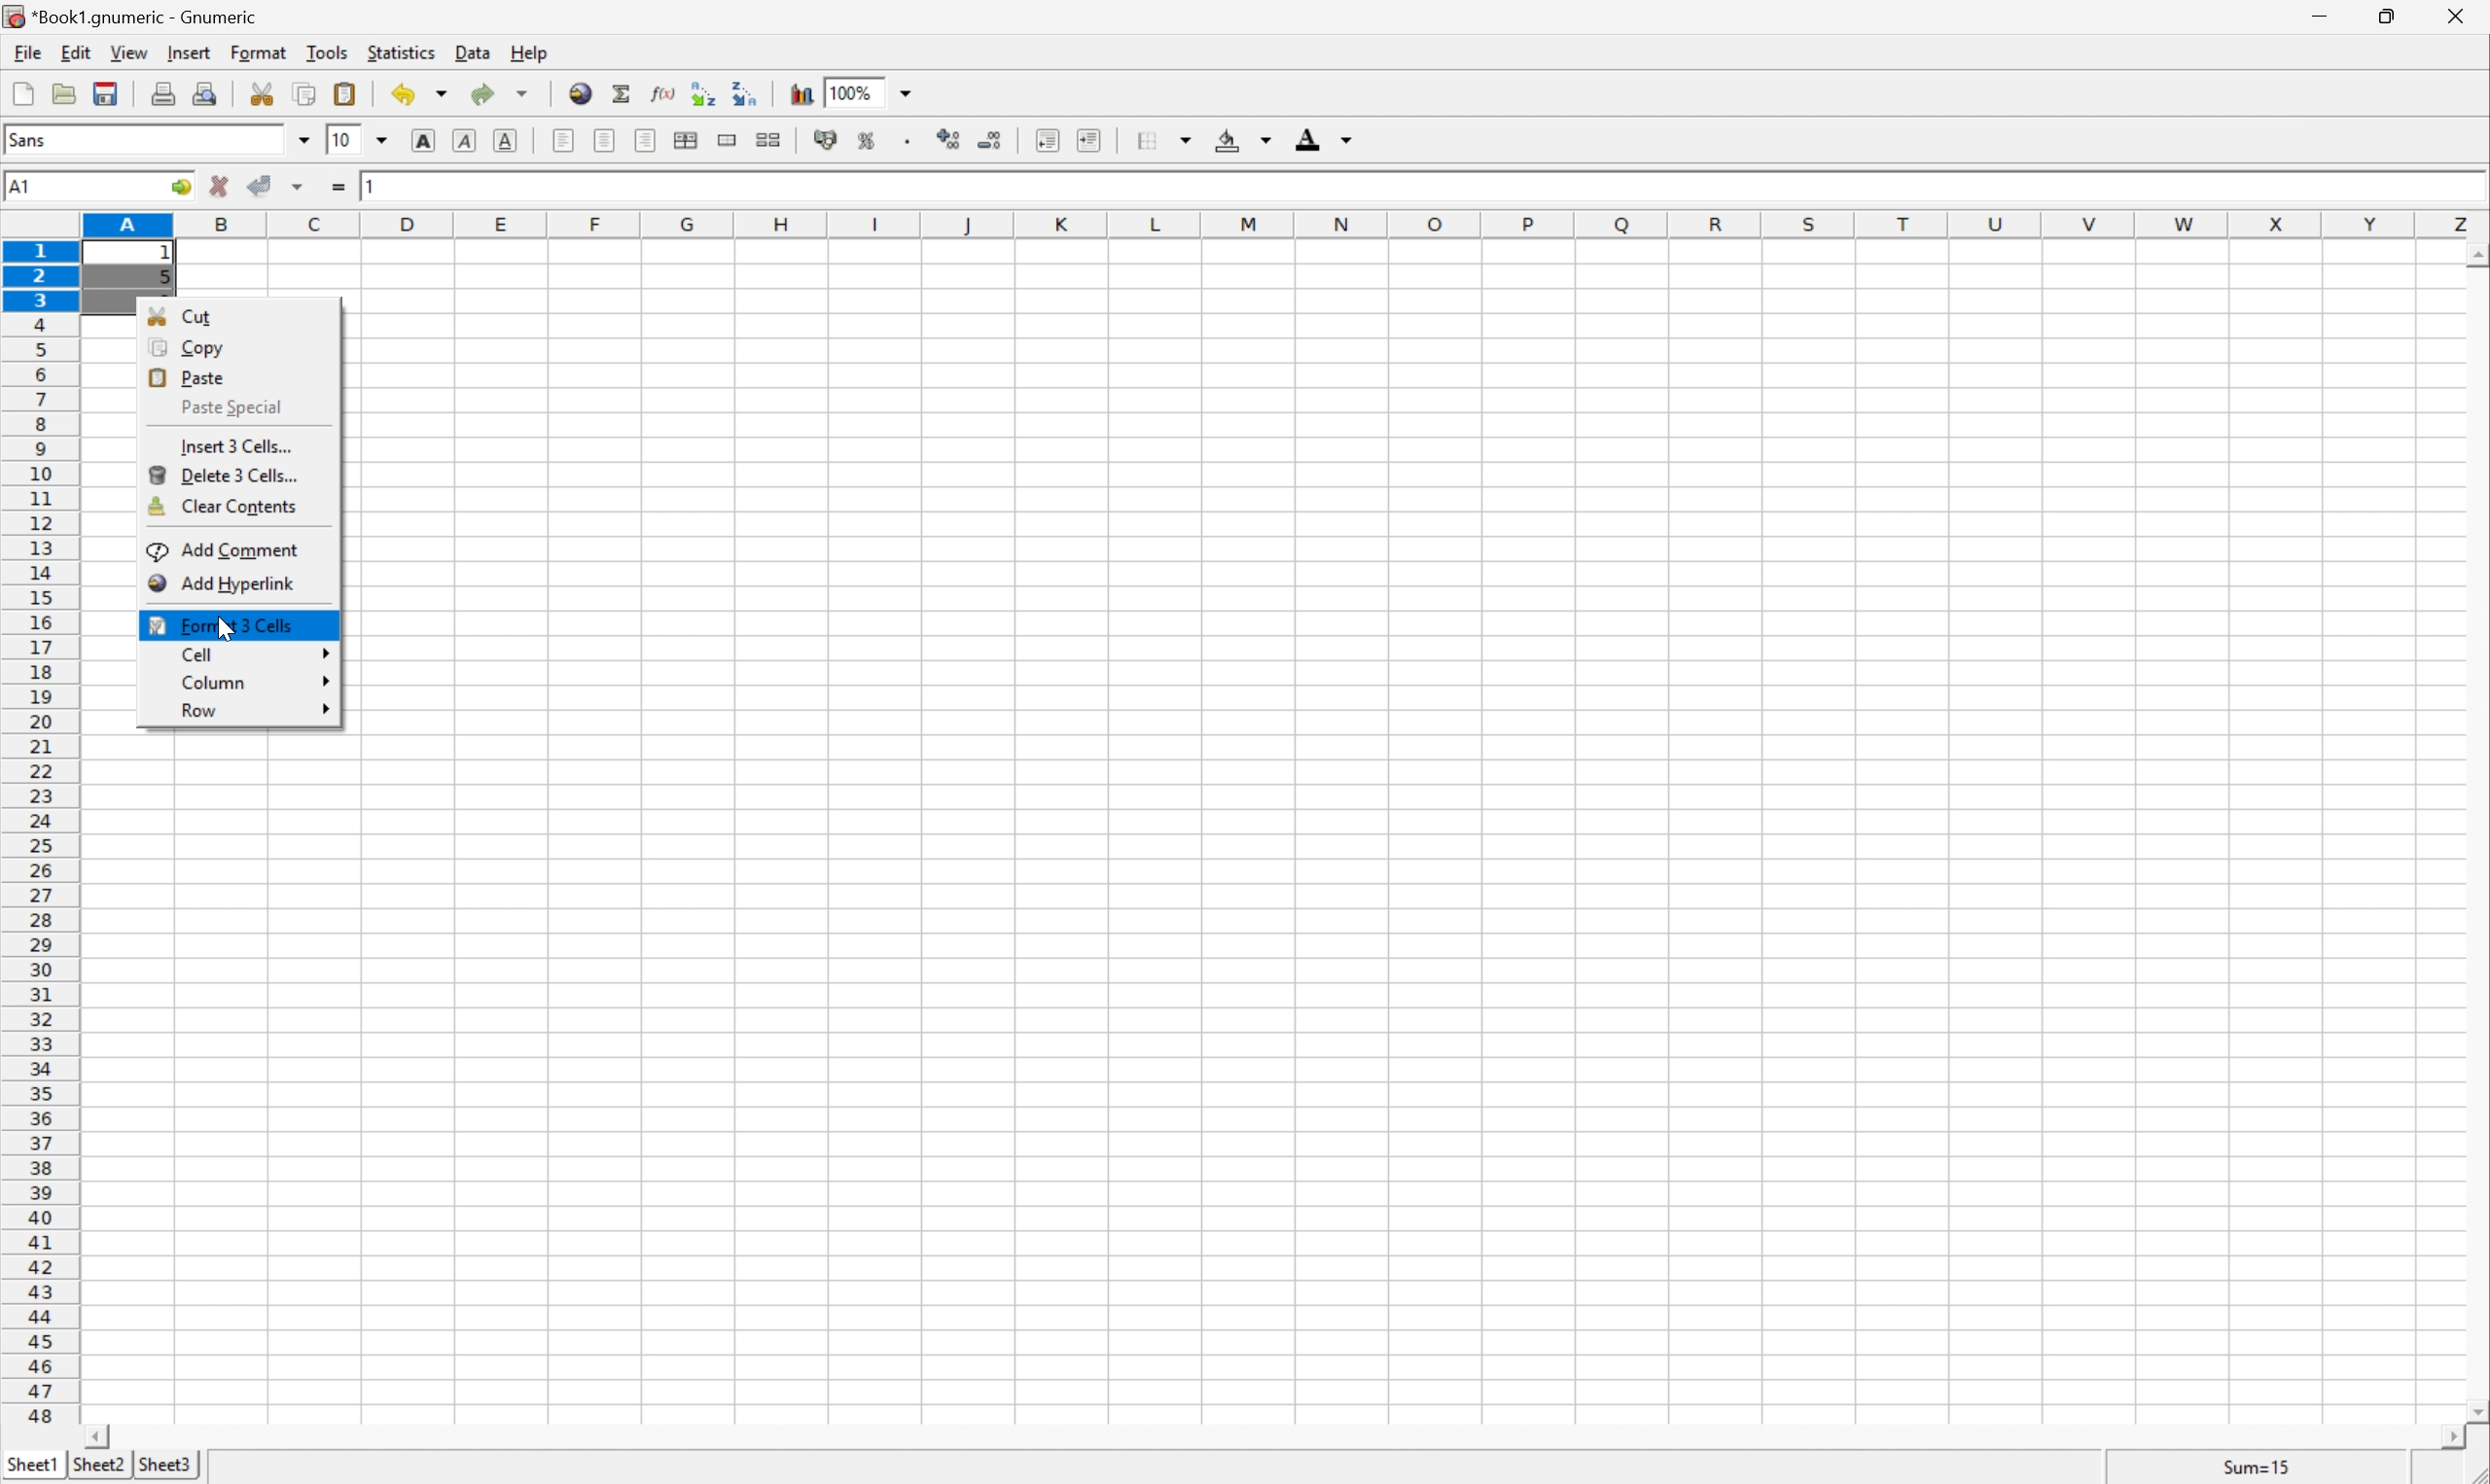  What do you see at coordinates (1244, 138) in the screenshot?
I see `background` at bounding box center [1244, 138].